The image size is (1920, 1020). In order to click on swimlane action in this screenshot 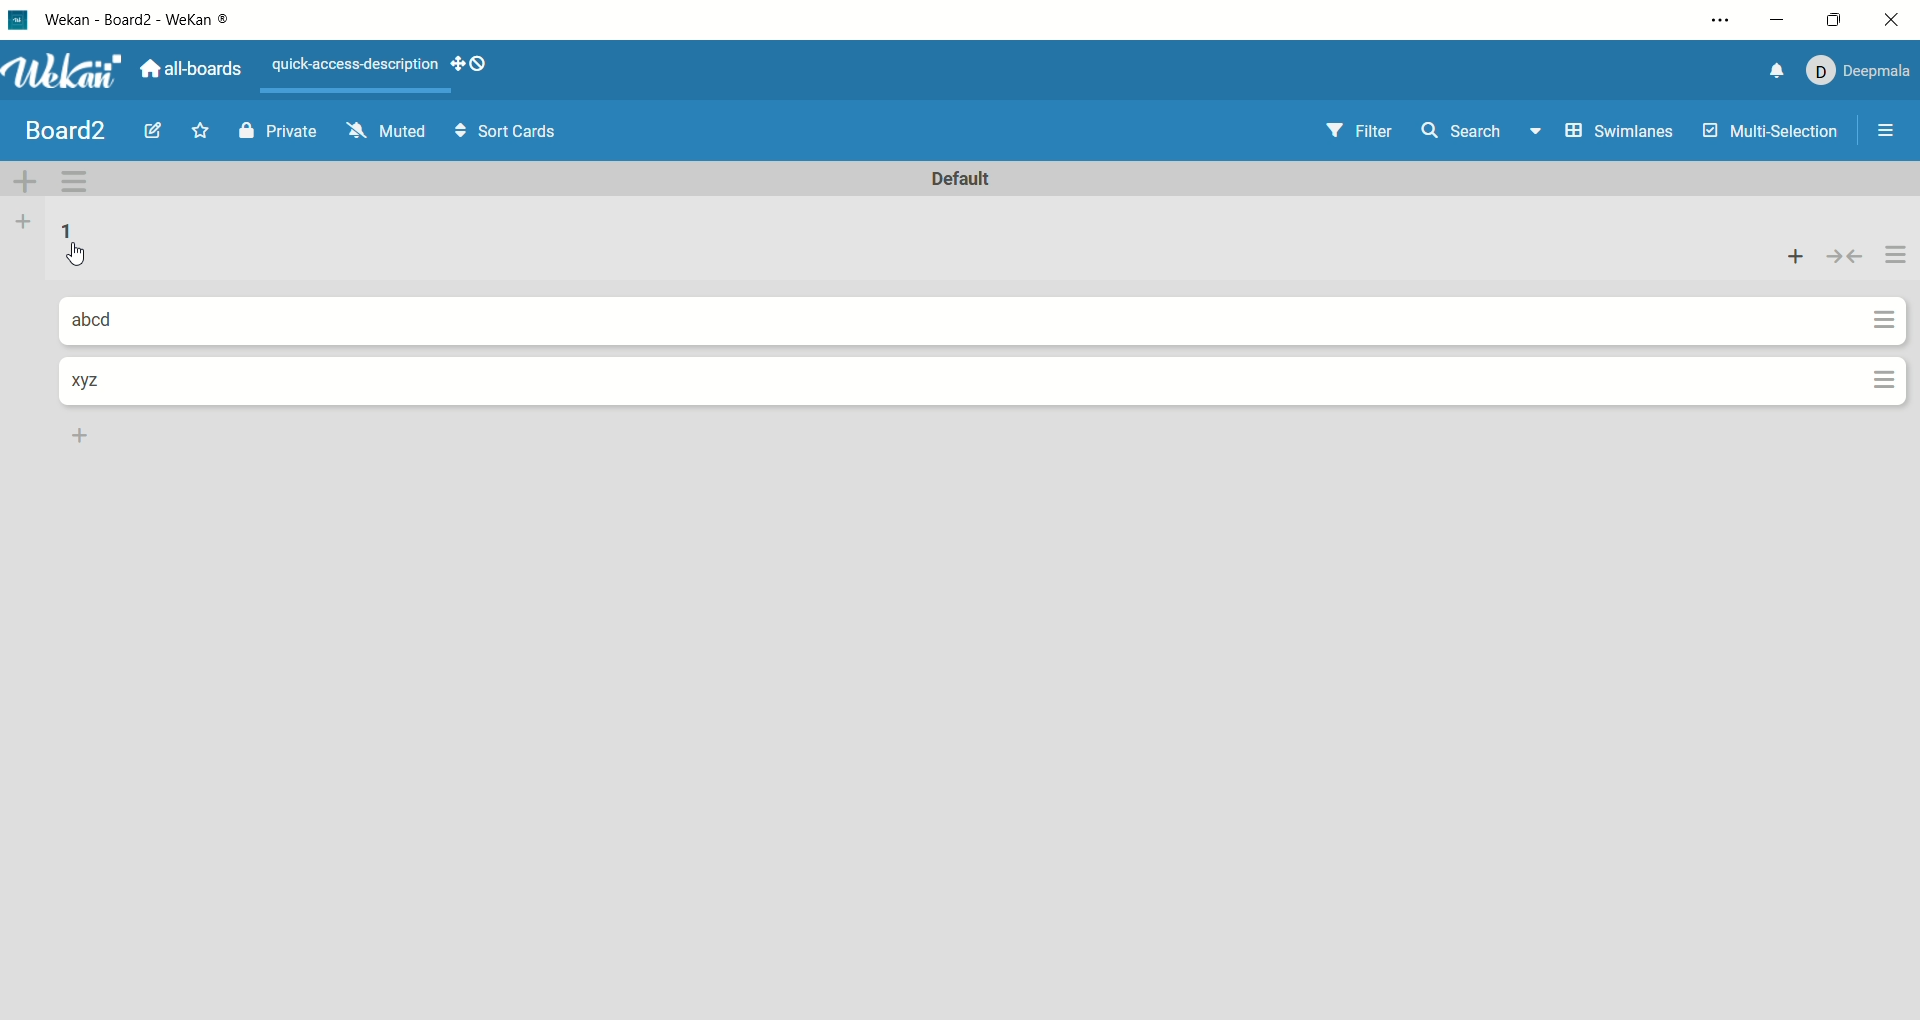, I will do `click(80, 181)`.